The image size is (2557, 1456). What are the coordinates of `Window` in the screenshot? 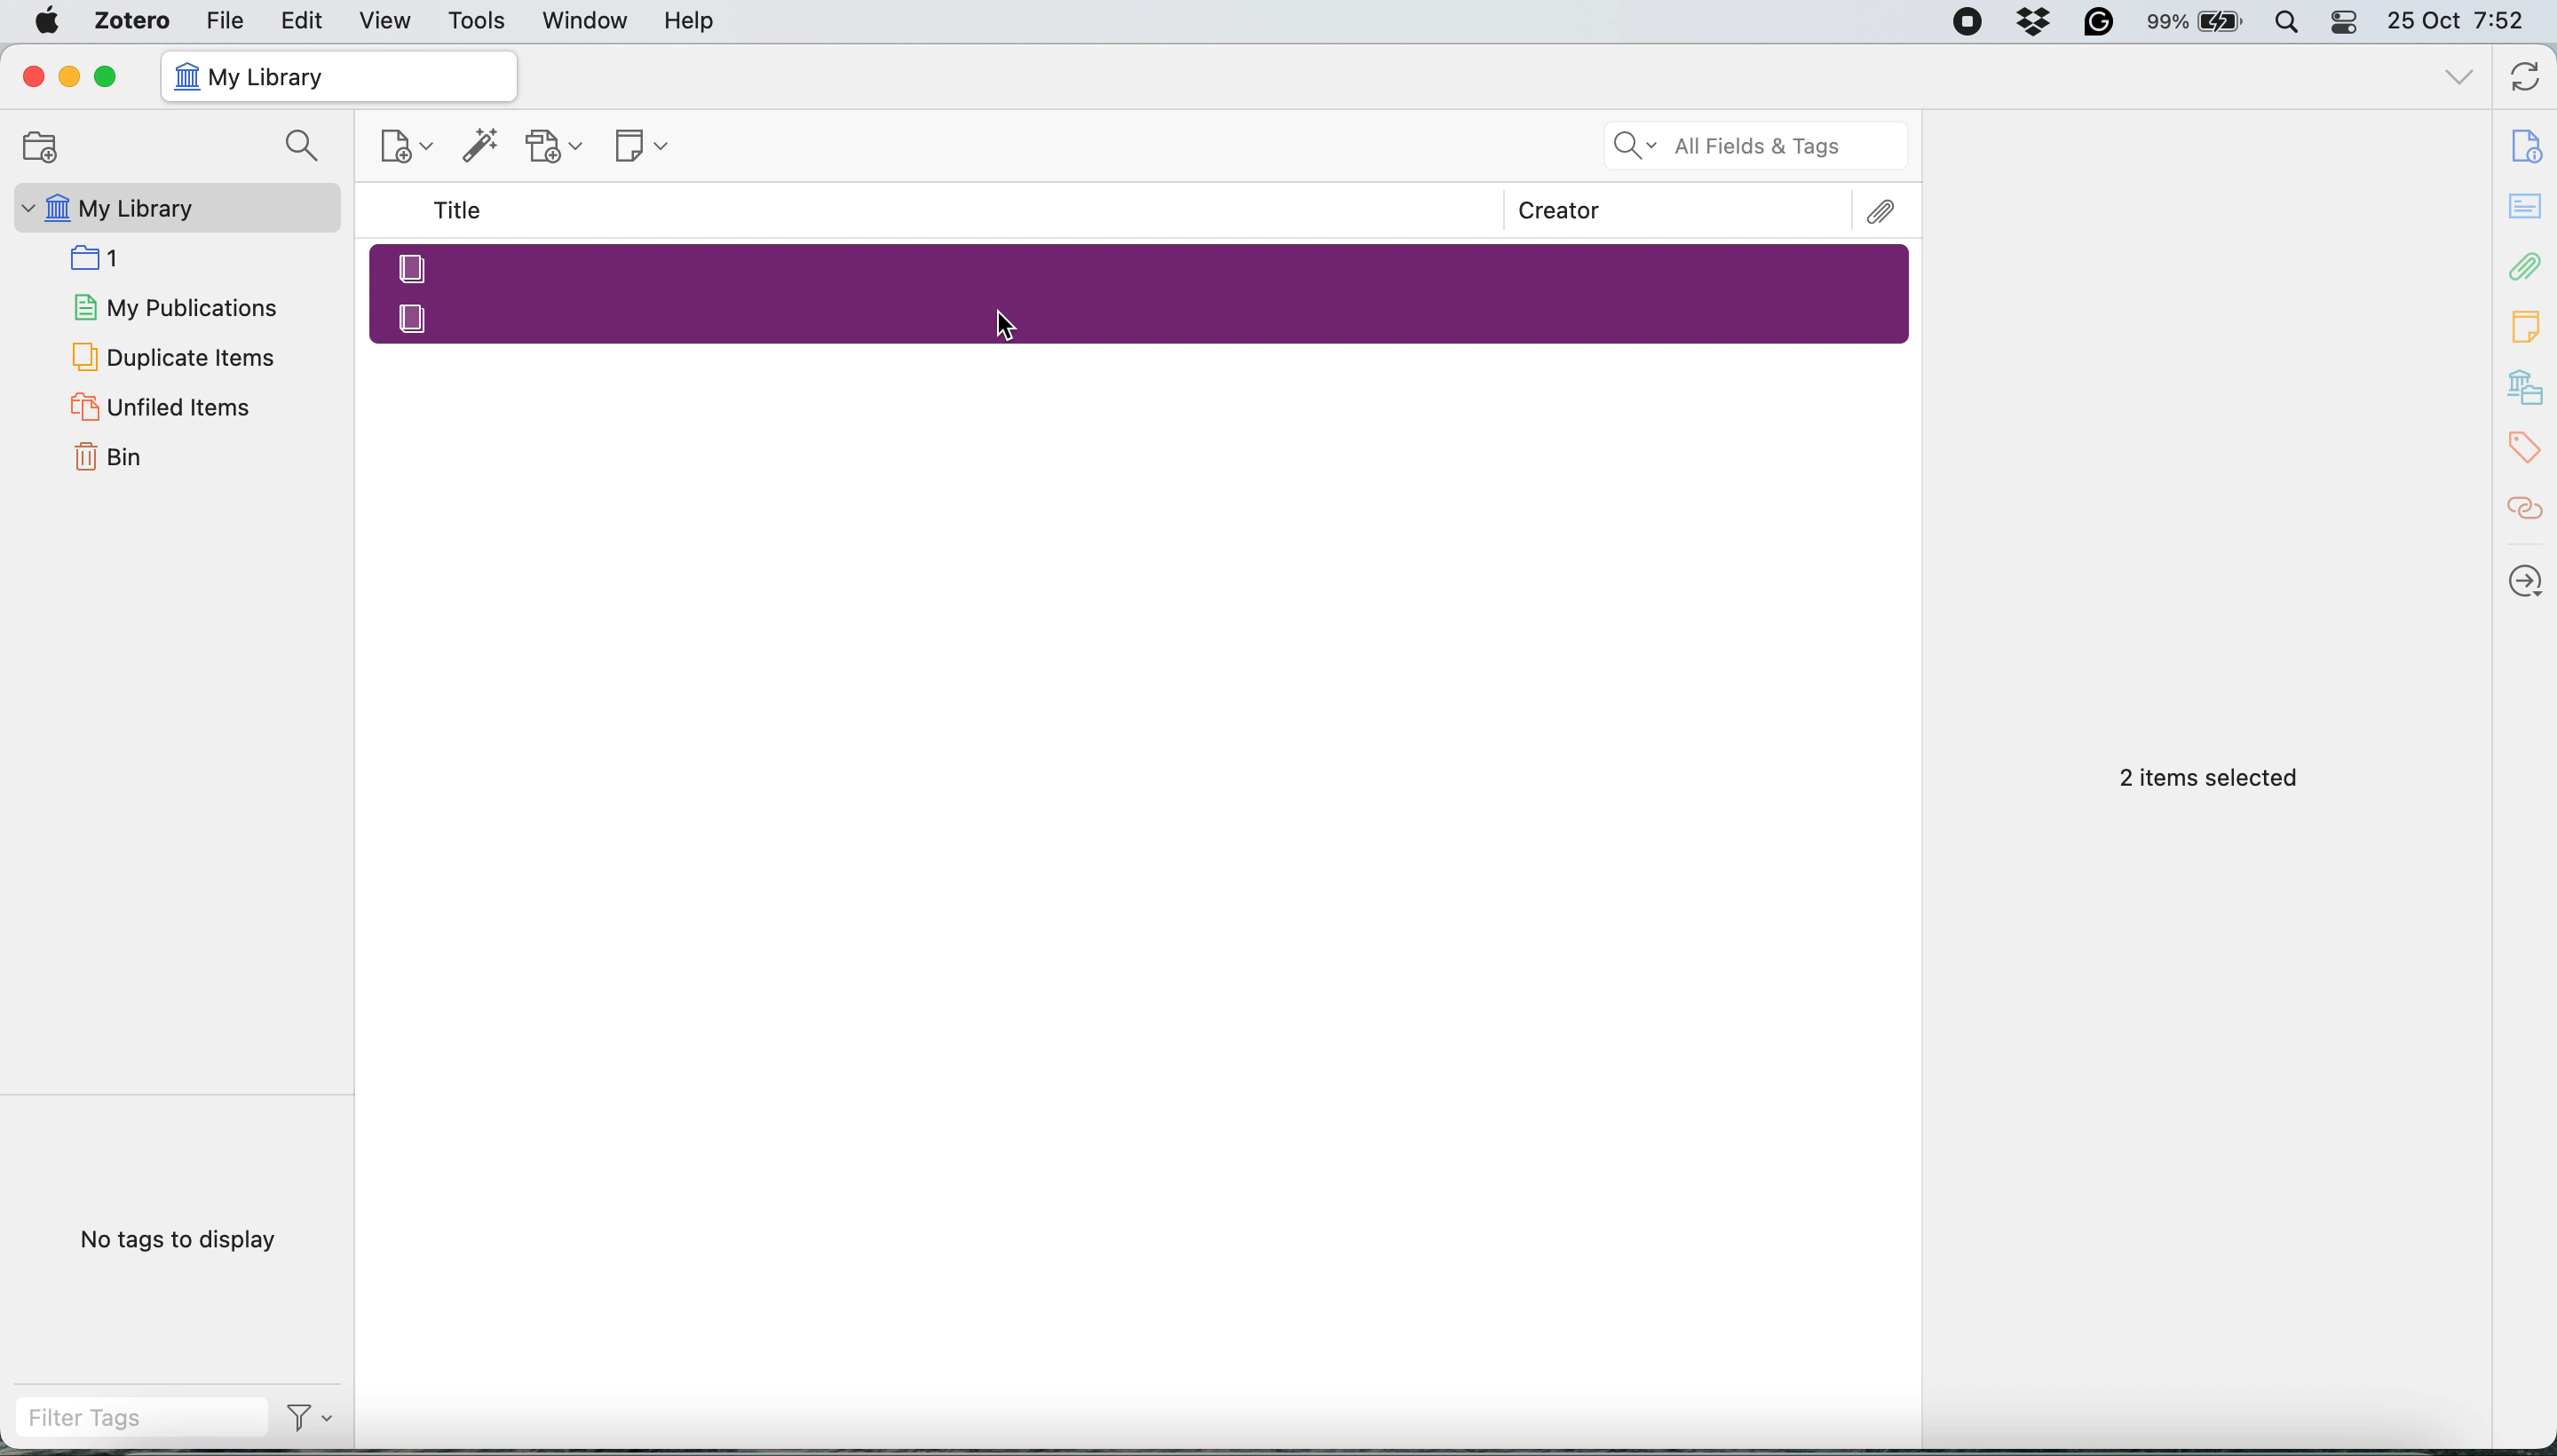 It's located at (587, 21).